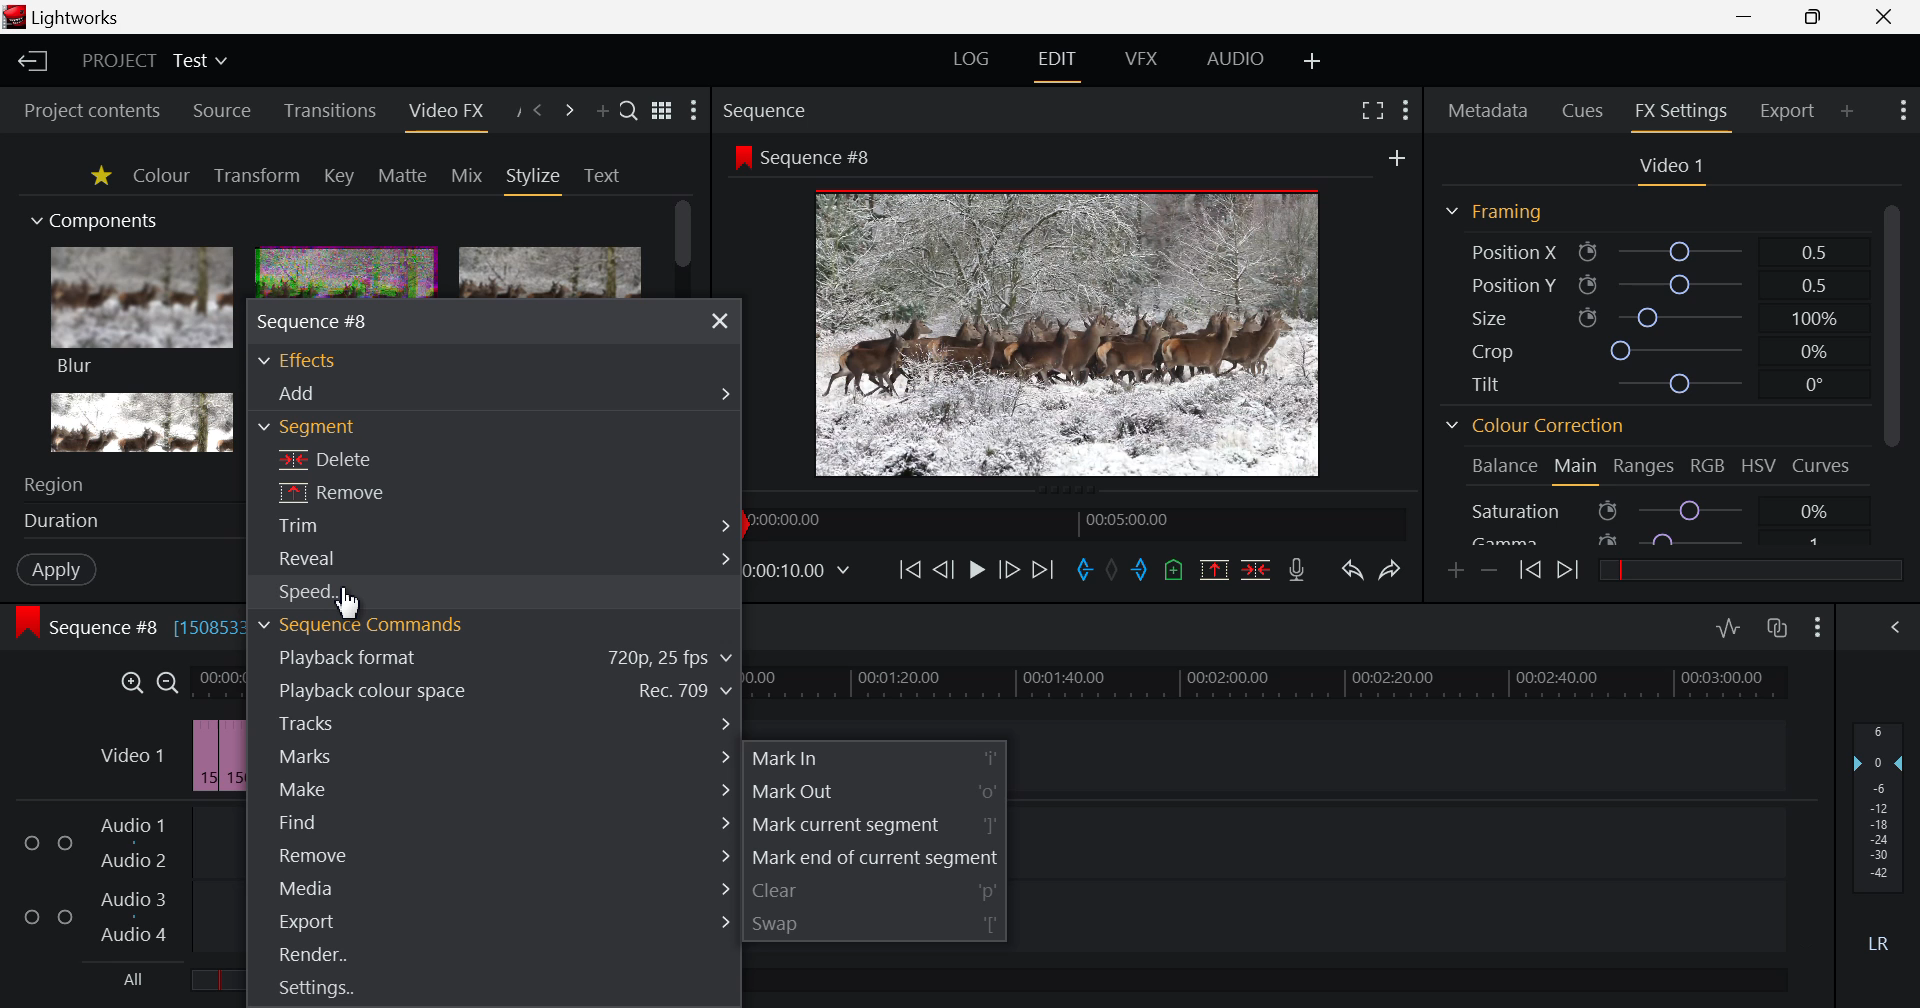  I want to click on Lightworks, so click(66, 17).